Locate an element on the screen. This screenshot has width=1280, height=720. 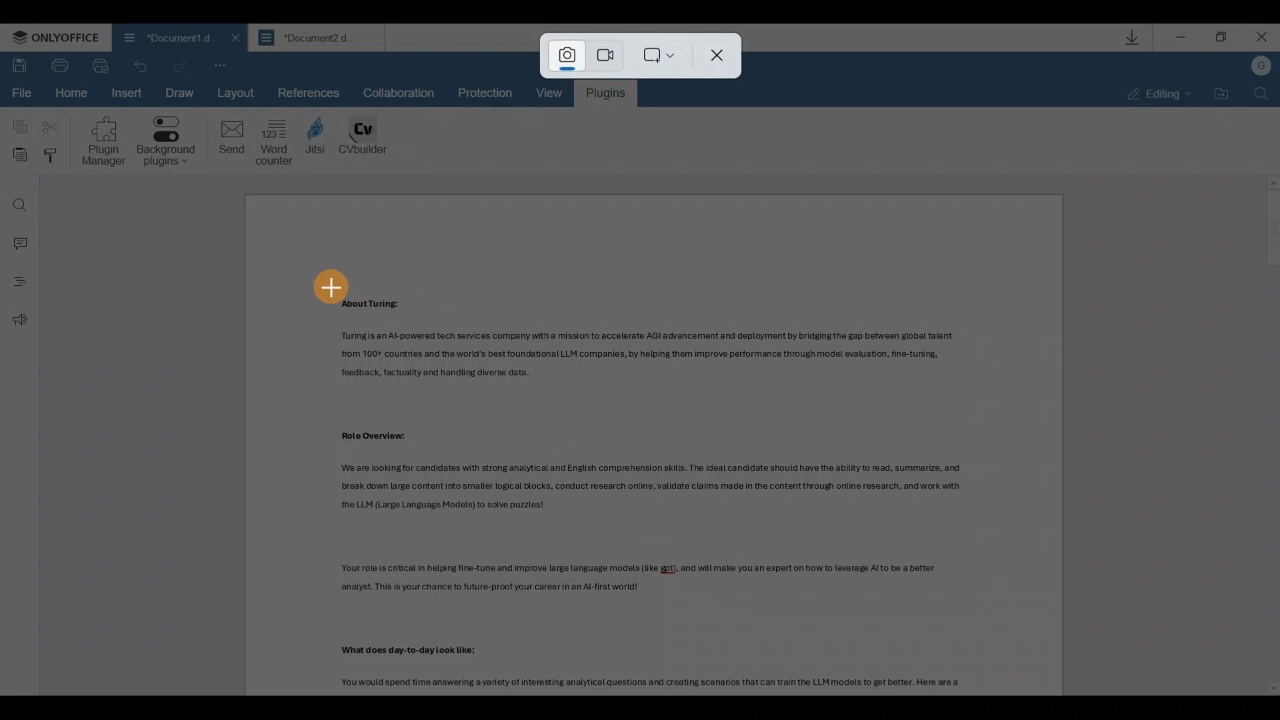
Close is located at coordinates (1262, 40).